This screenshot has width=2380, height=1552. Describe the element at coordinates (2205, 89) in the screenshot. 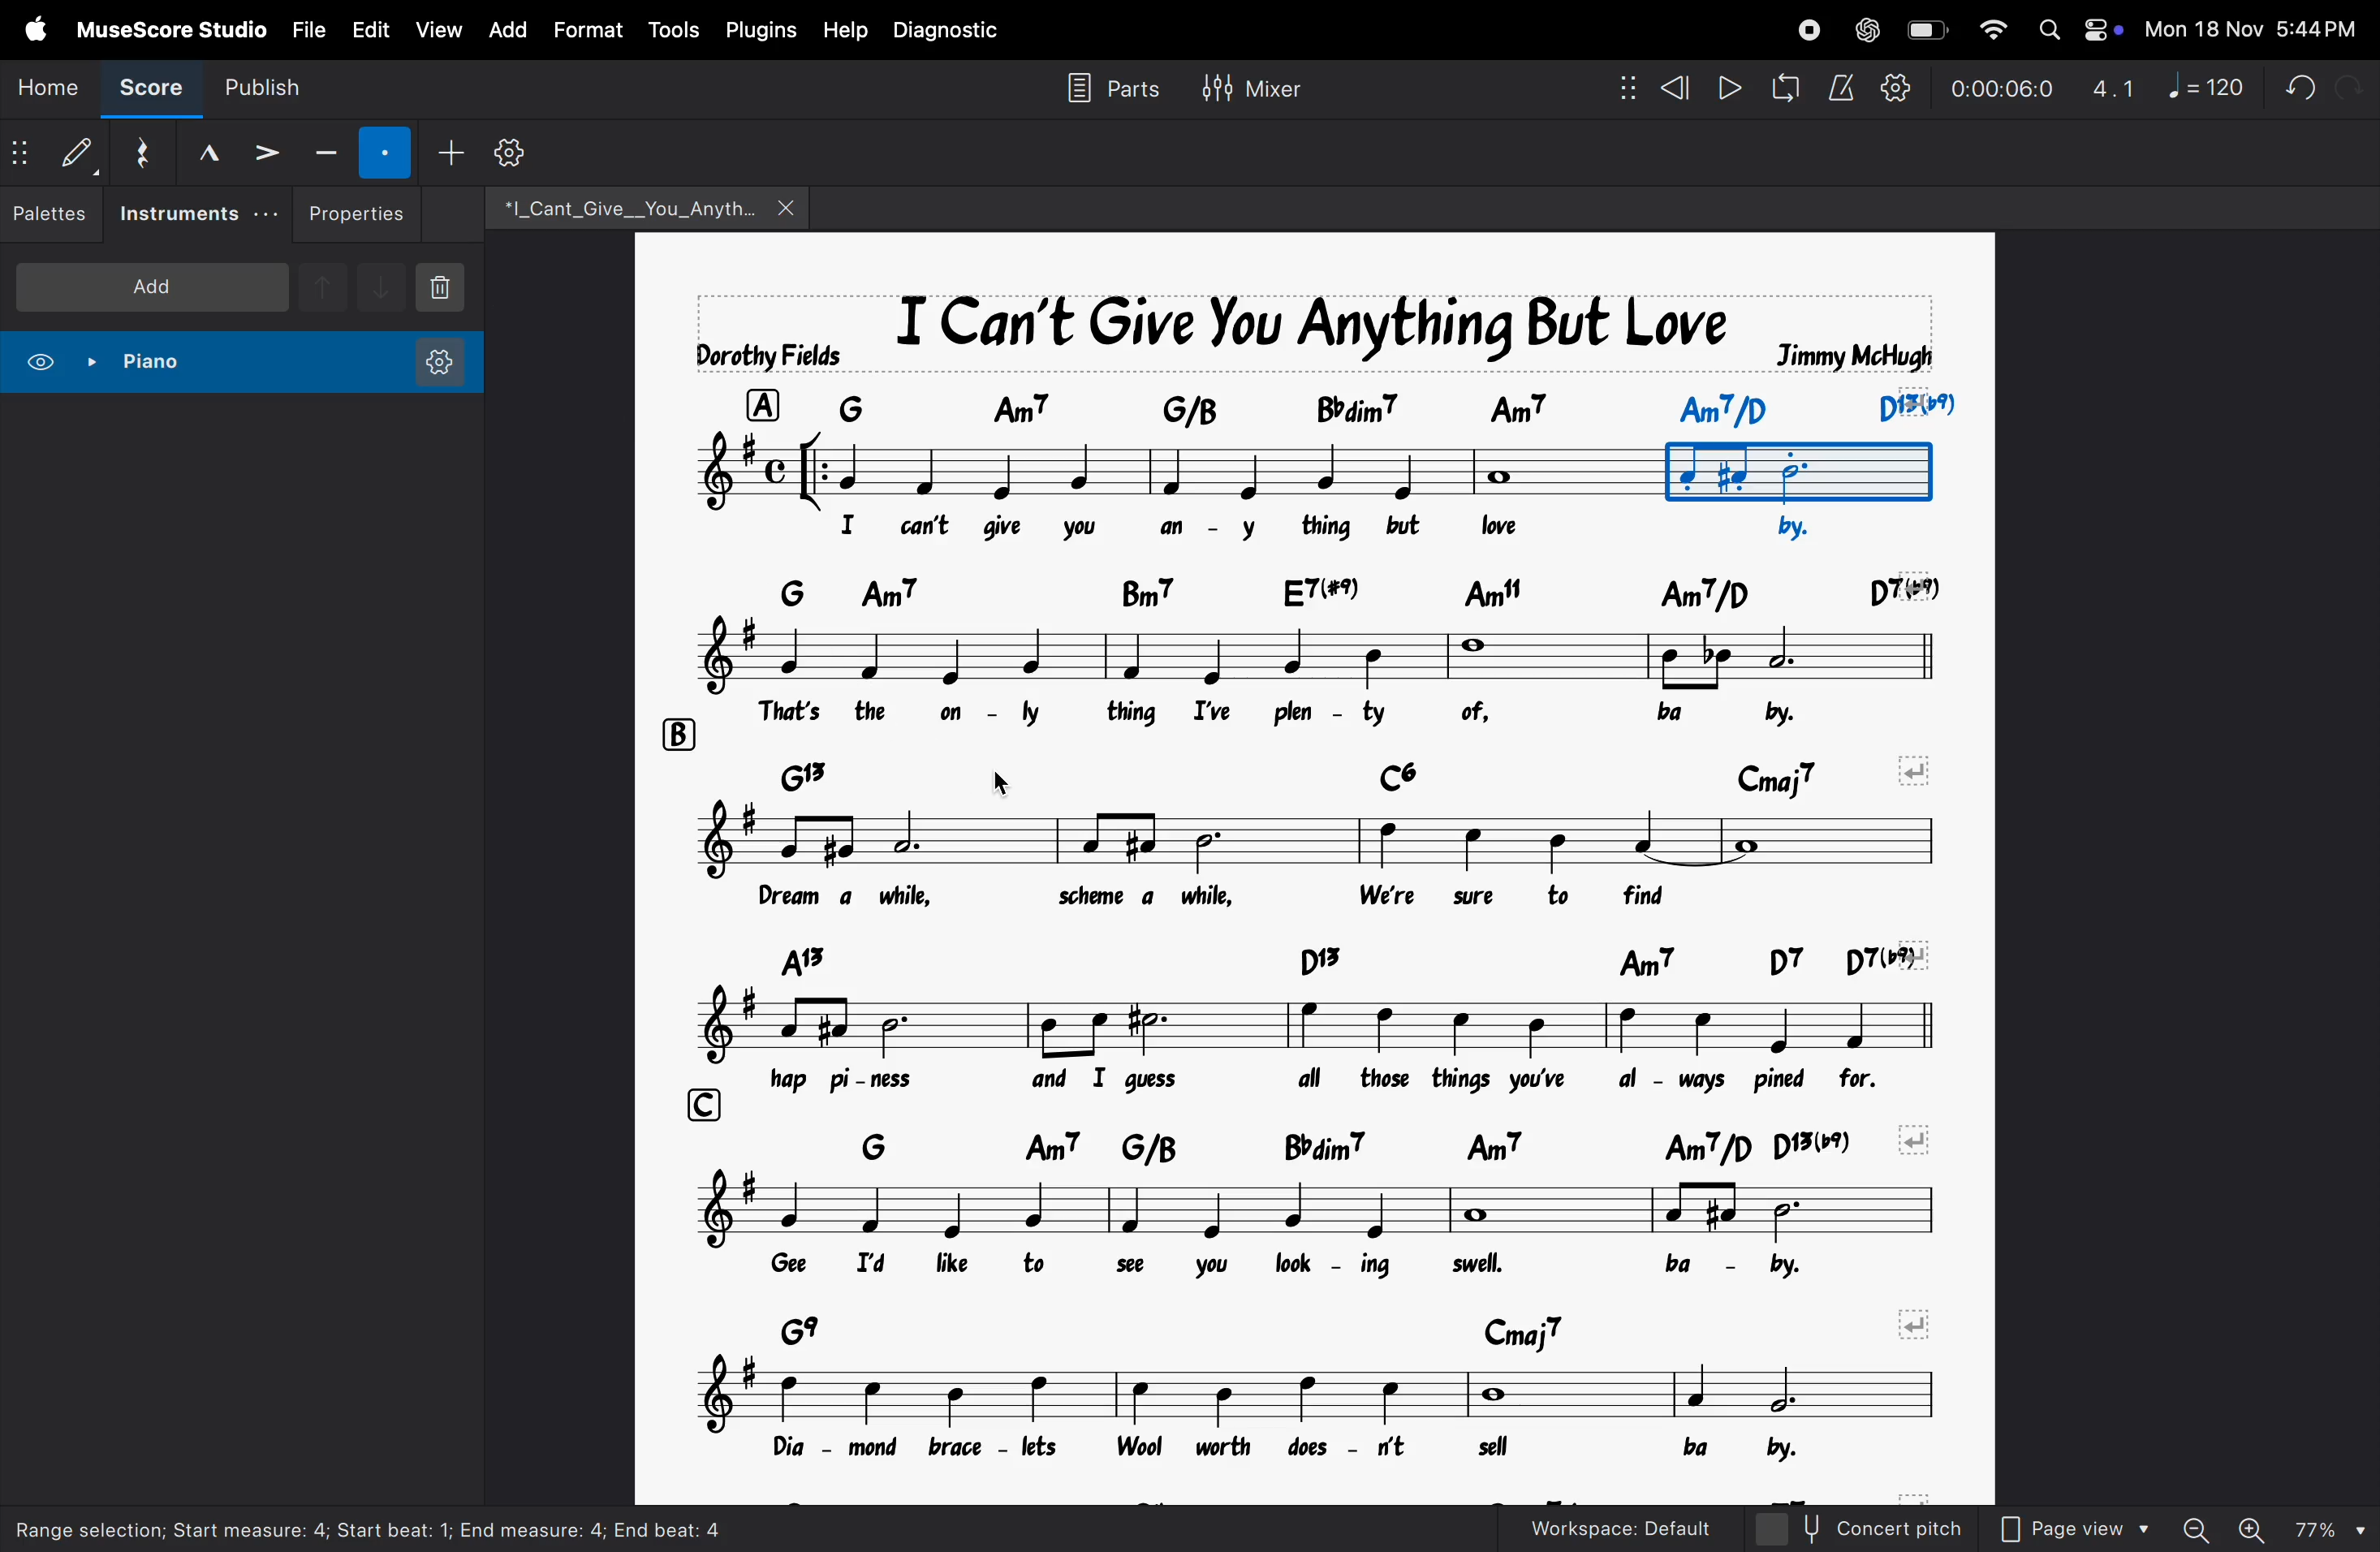

I see `note 120` at that location.